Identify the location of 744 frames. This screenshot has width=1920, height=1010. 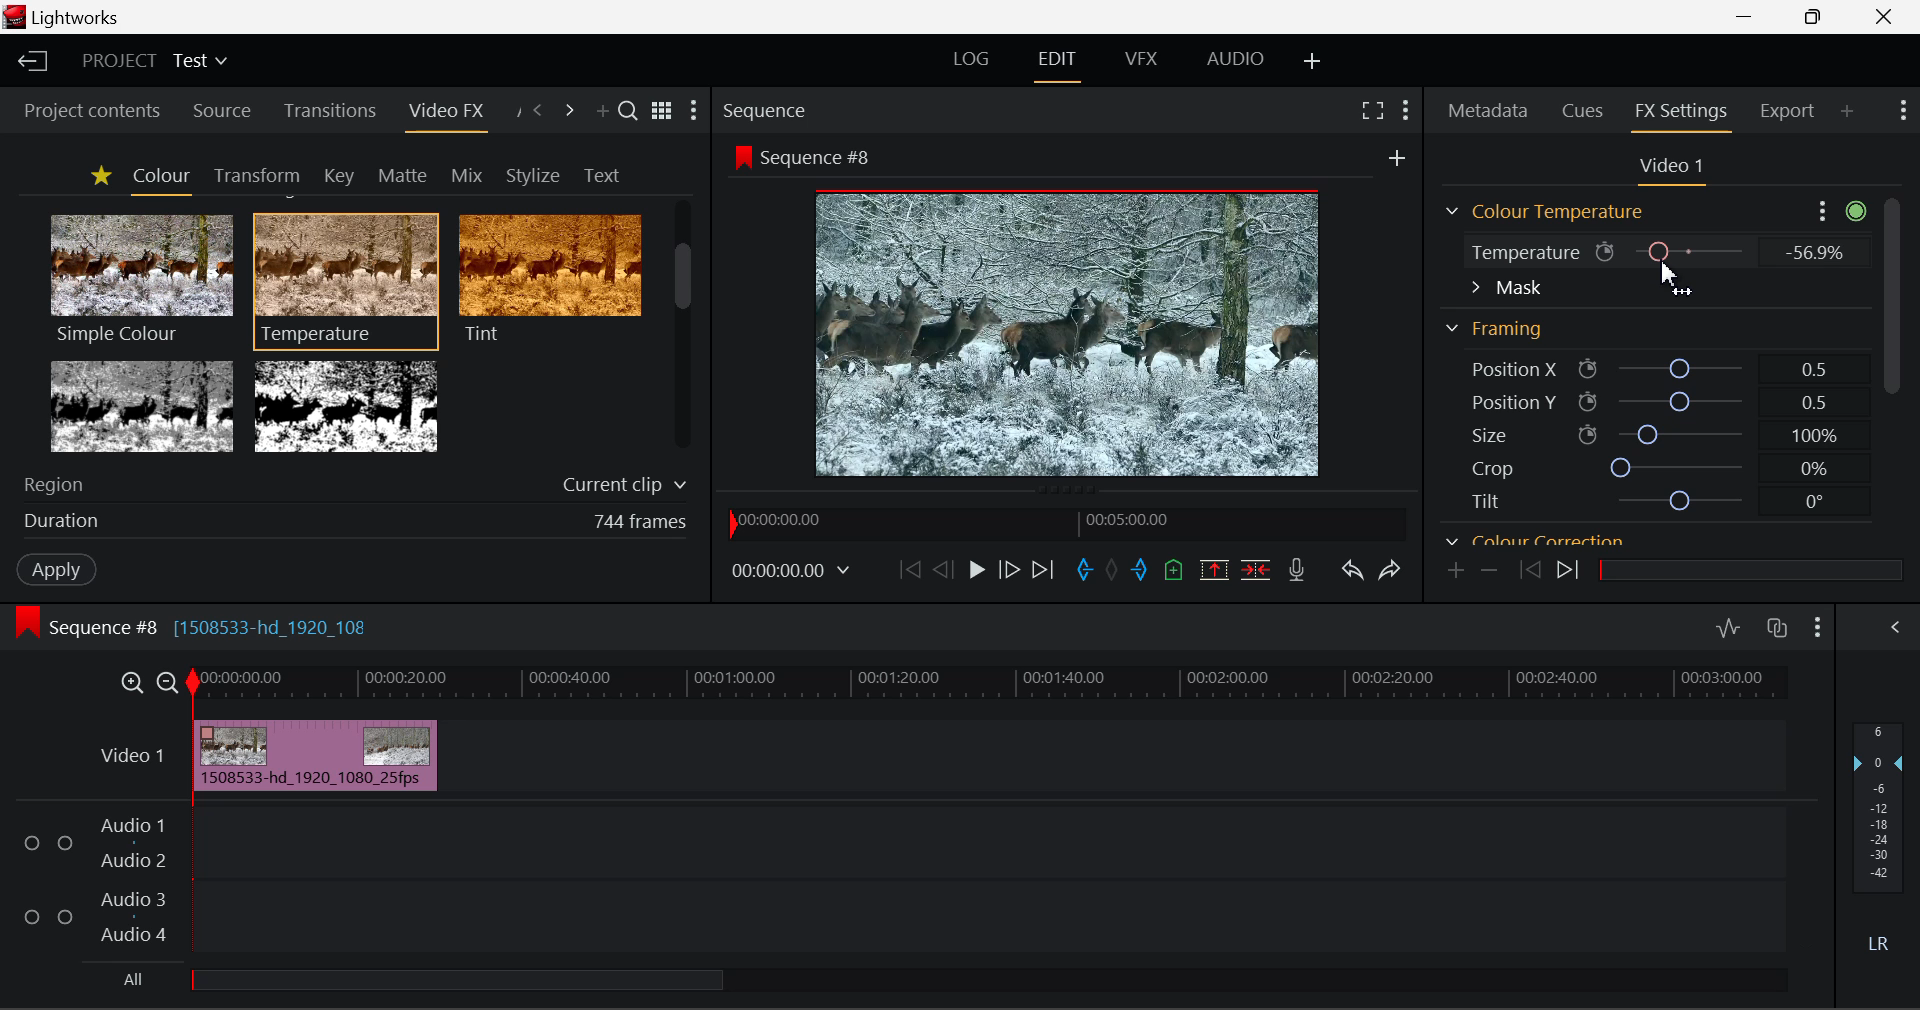
(640, 522).